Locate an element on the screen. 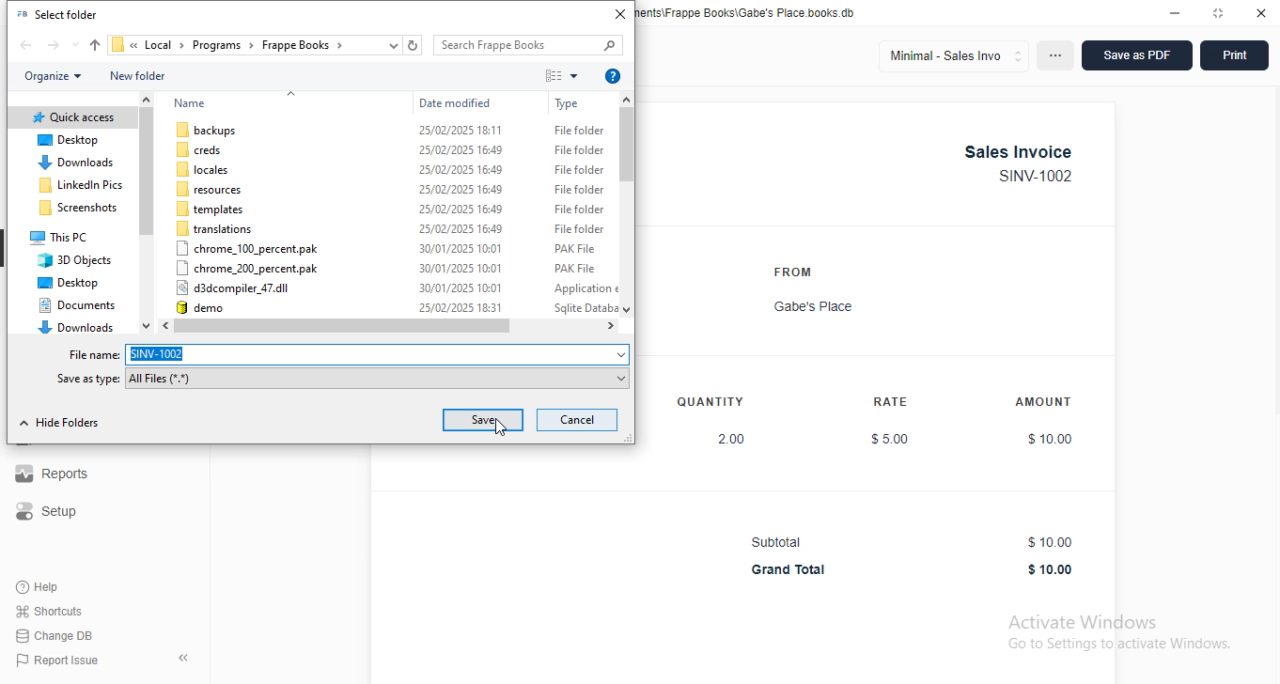 The width and height of the screenshot is (1280, 684). application is located at coordinates (583, 288).